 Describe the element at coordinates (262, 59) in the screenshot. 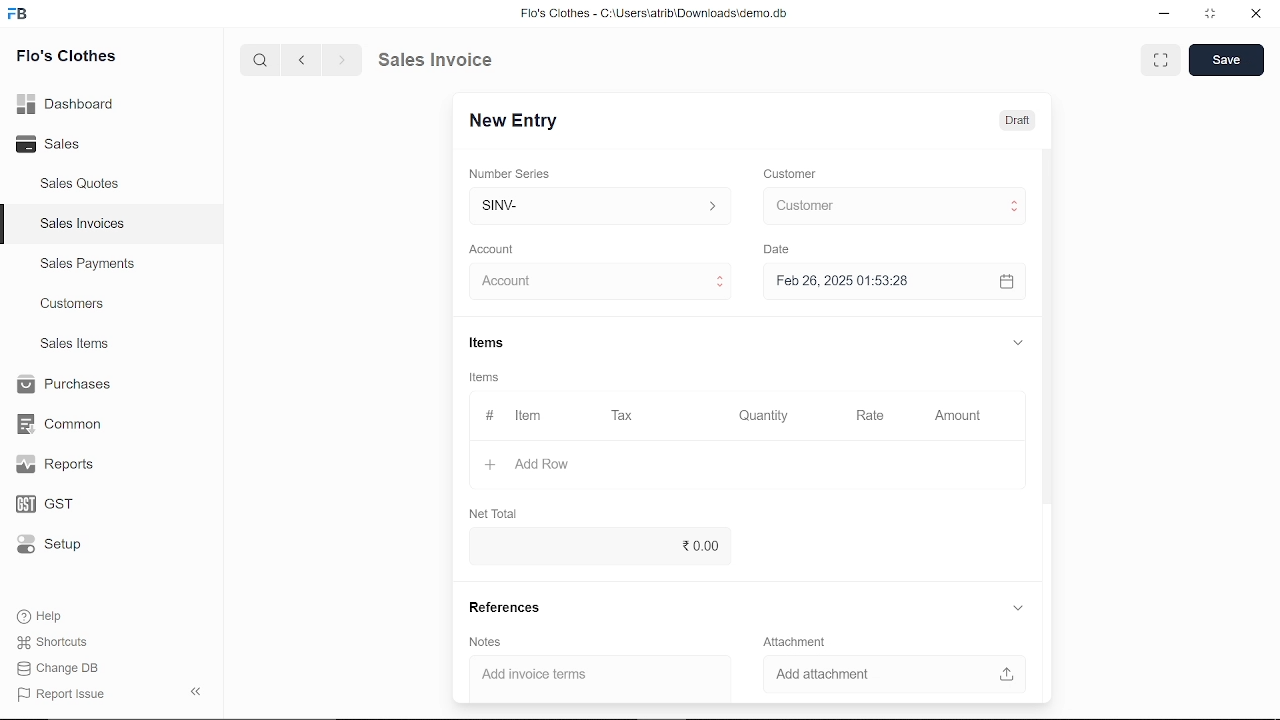

I see `search` at that location.